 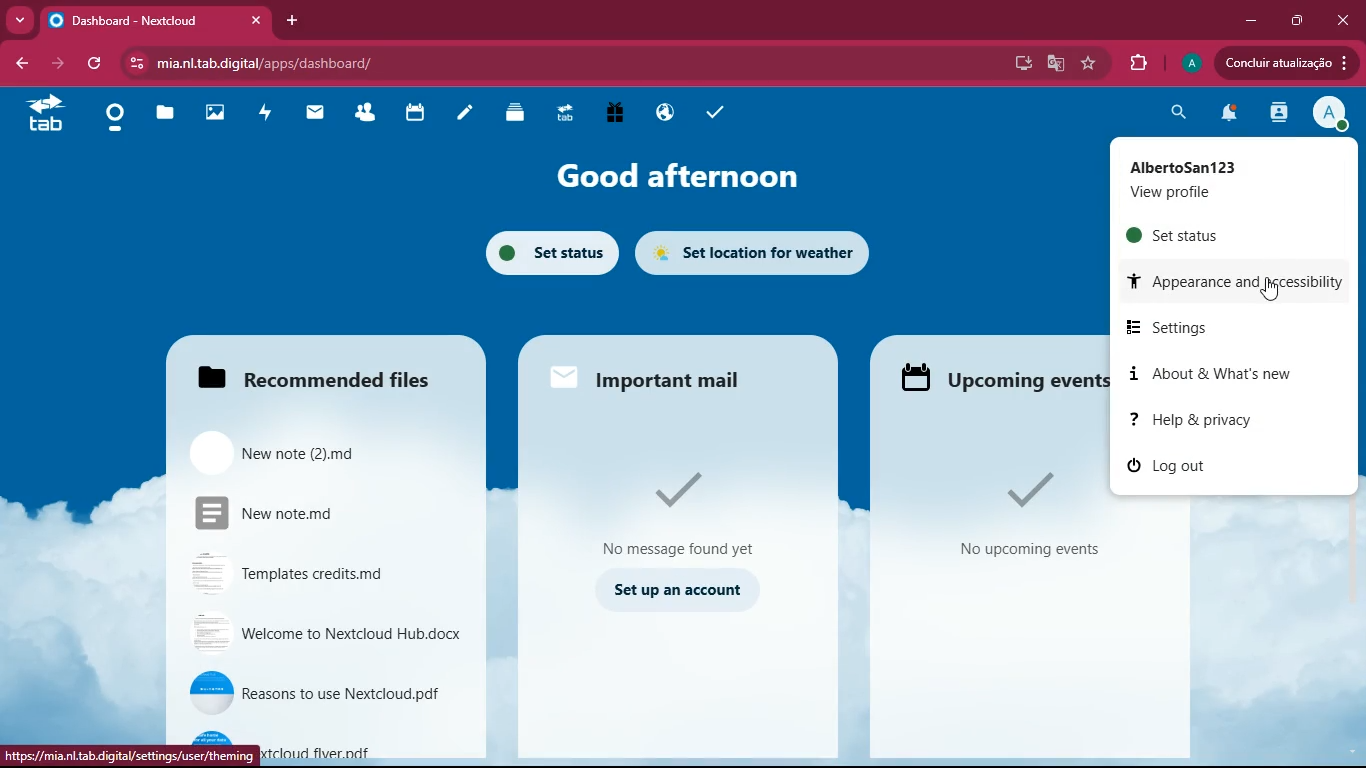 I want to click on set status, so click(x=548, y=251).